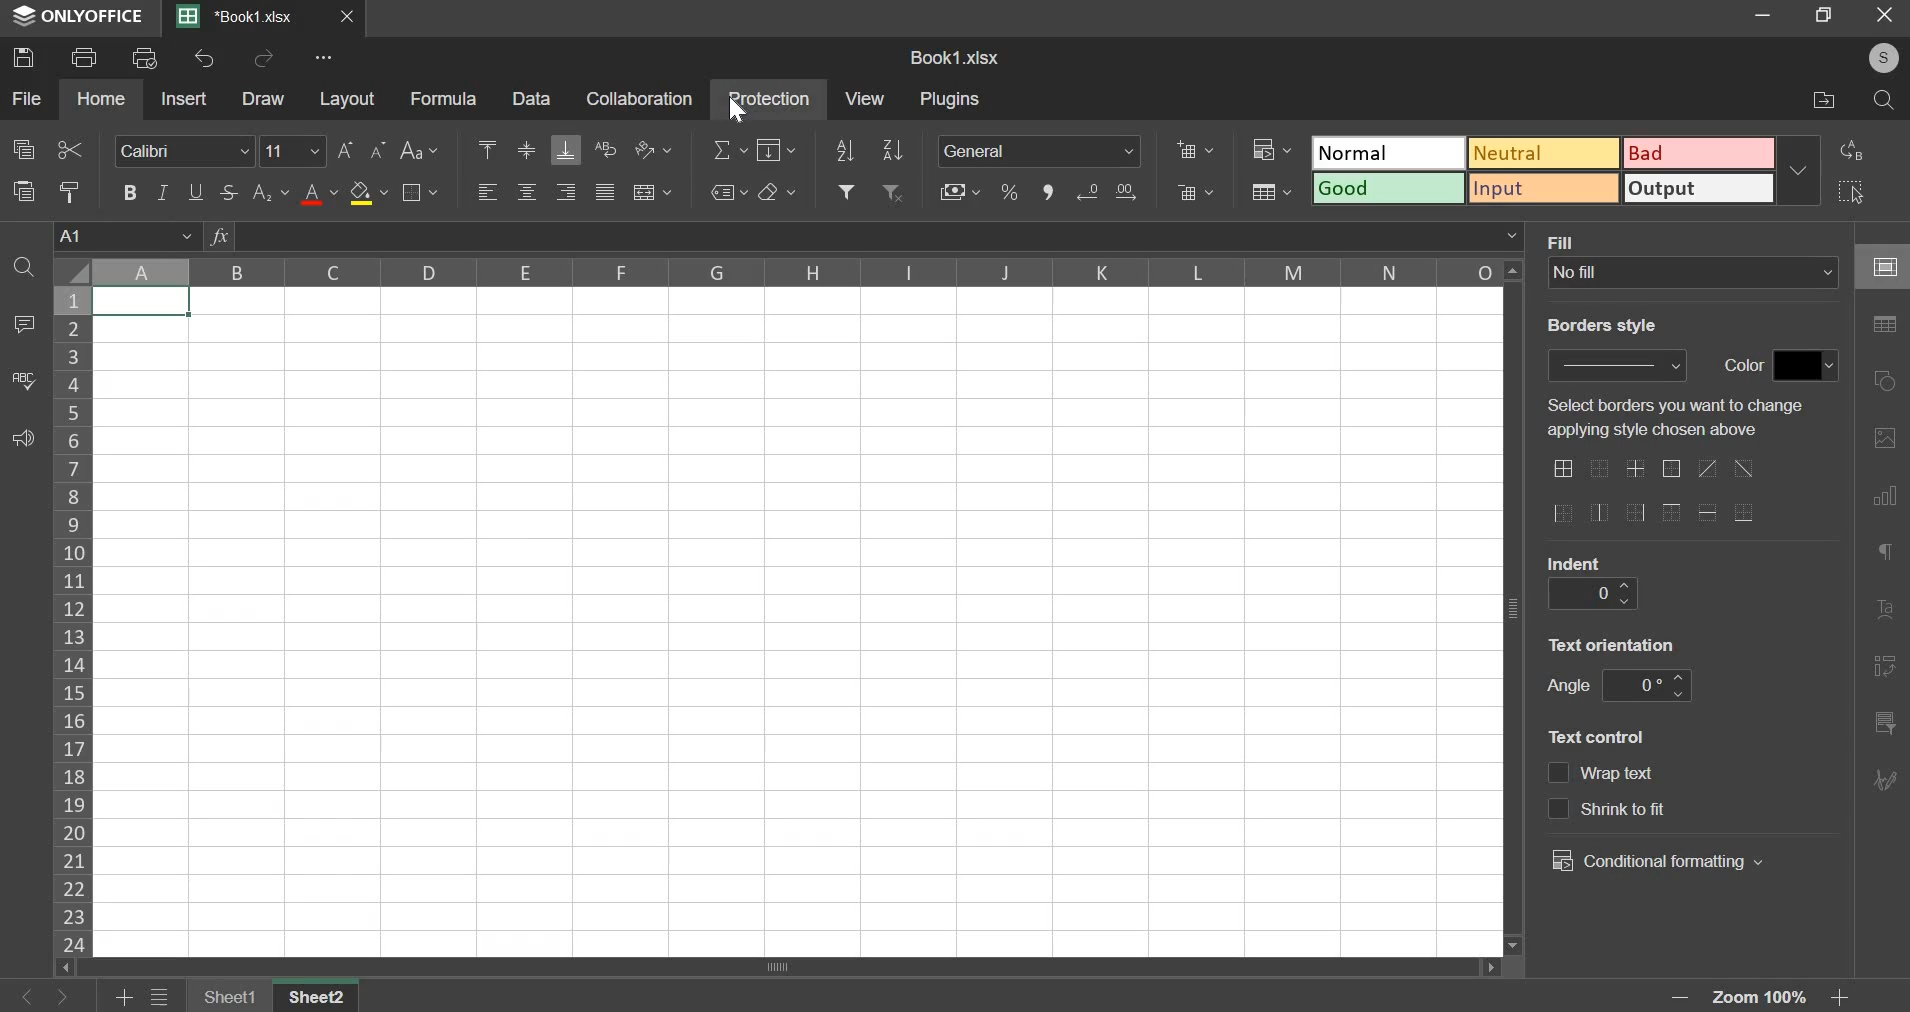 The image size is (1910, 1012). What do you see at coordinates (185, 98) in the screenshot?
I see `insert` at bounding box center [185, 98].